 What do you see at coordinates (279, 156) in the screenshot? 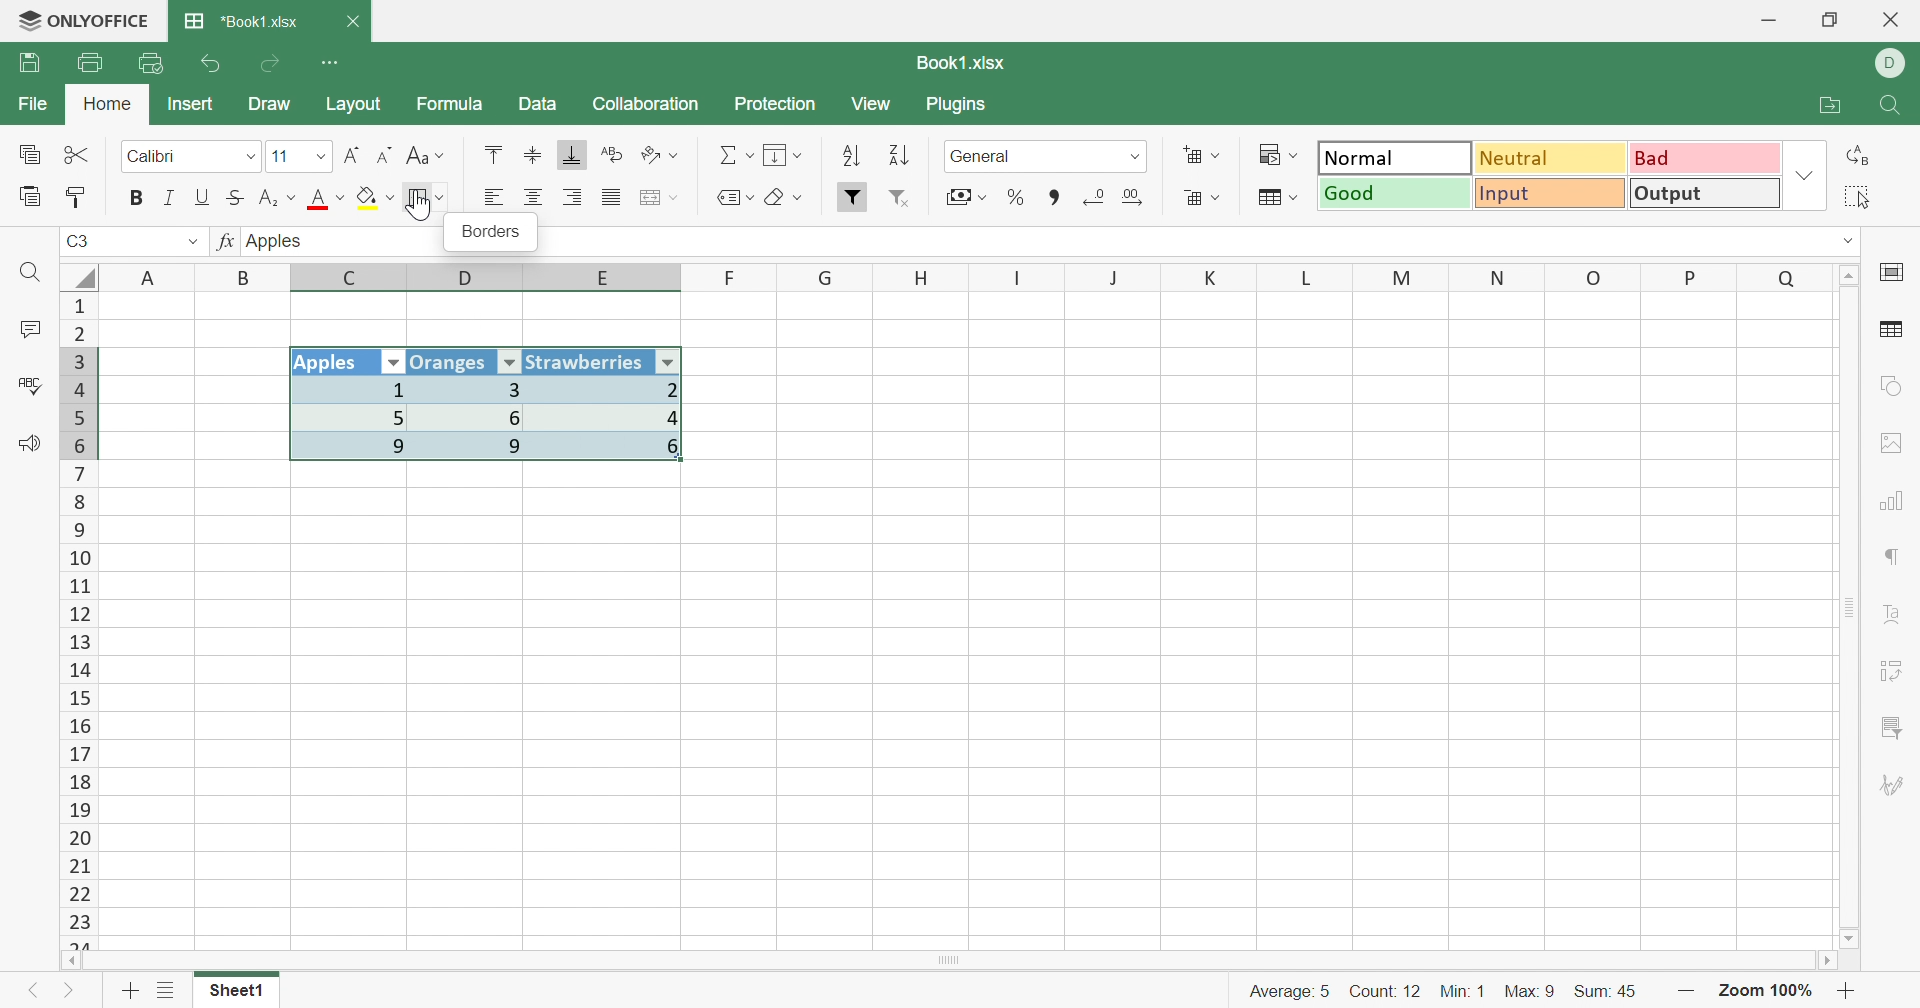
I see `11` at bounding box center [279, 156].